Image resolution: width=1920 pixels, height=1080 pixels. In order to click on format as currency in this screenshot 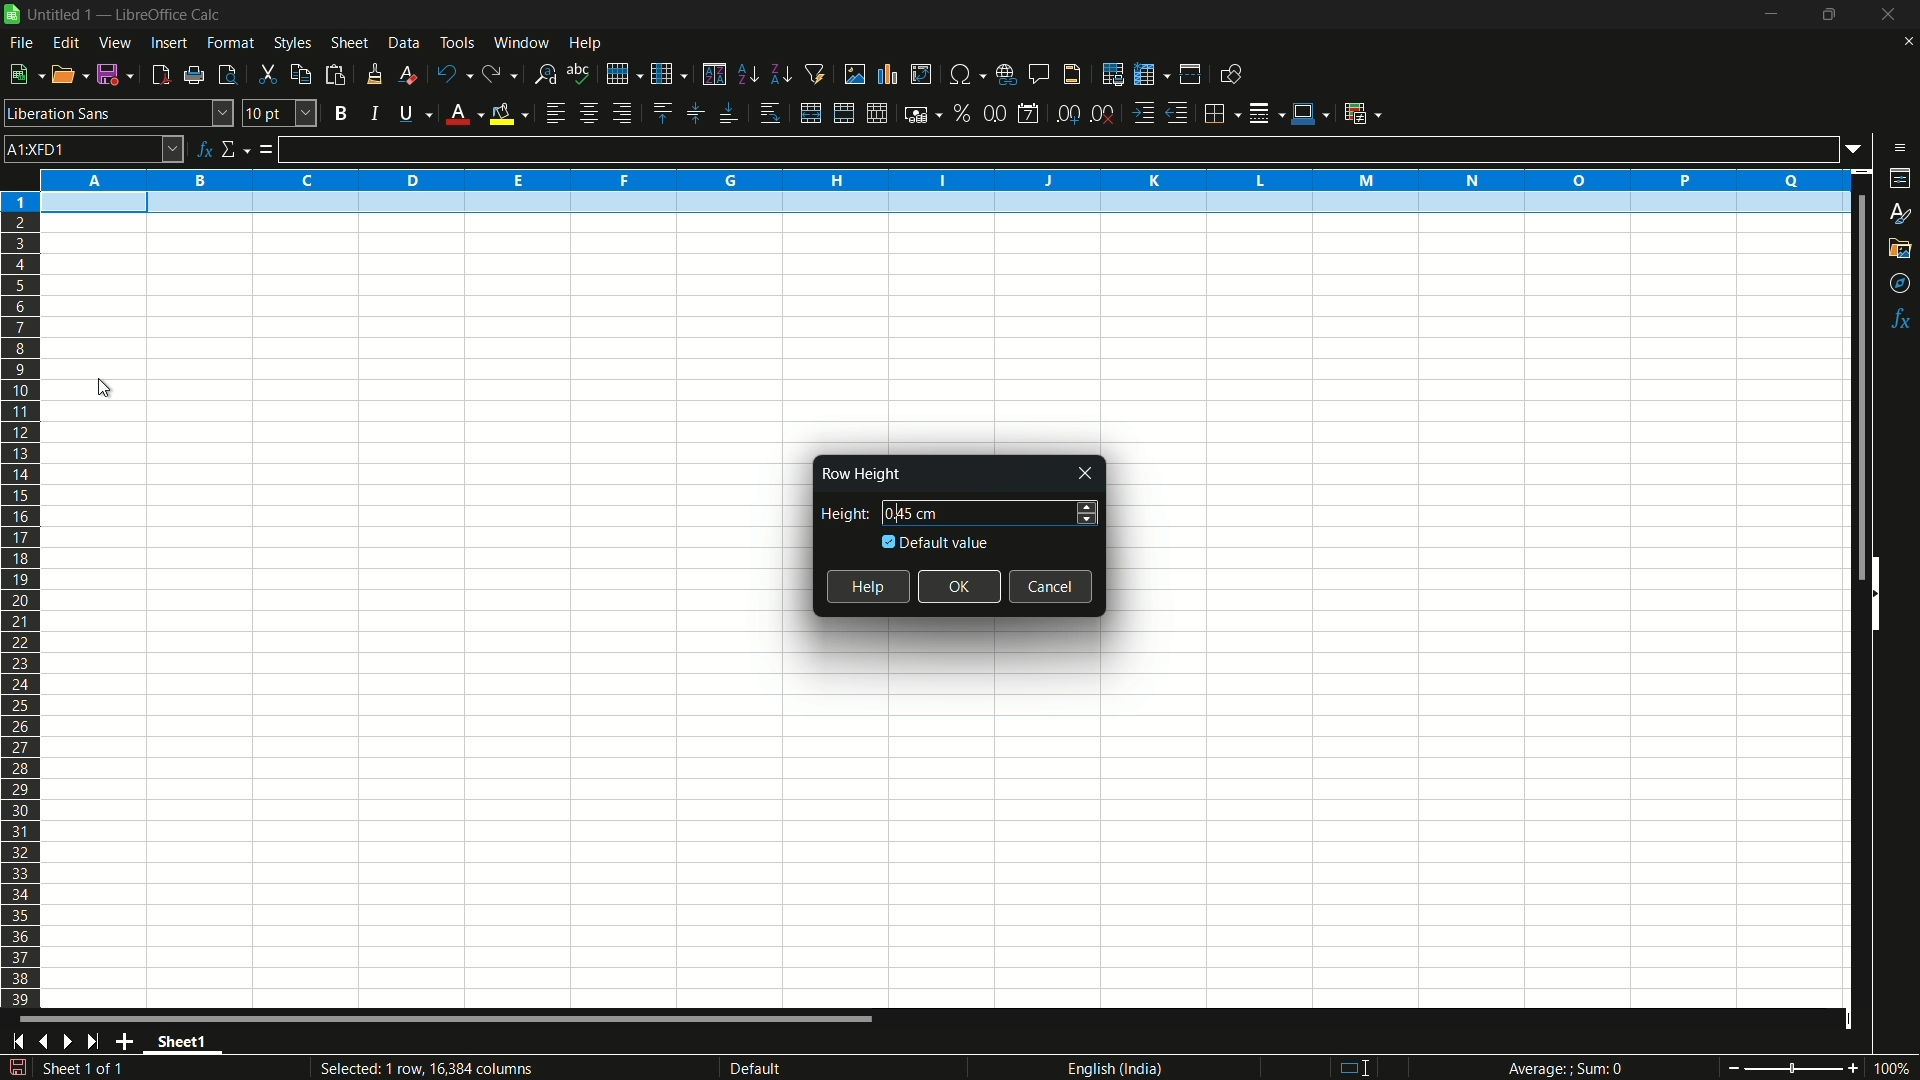, I will do `click(923, 114)`.